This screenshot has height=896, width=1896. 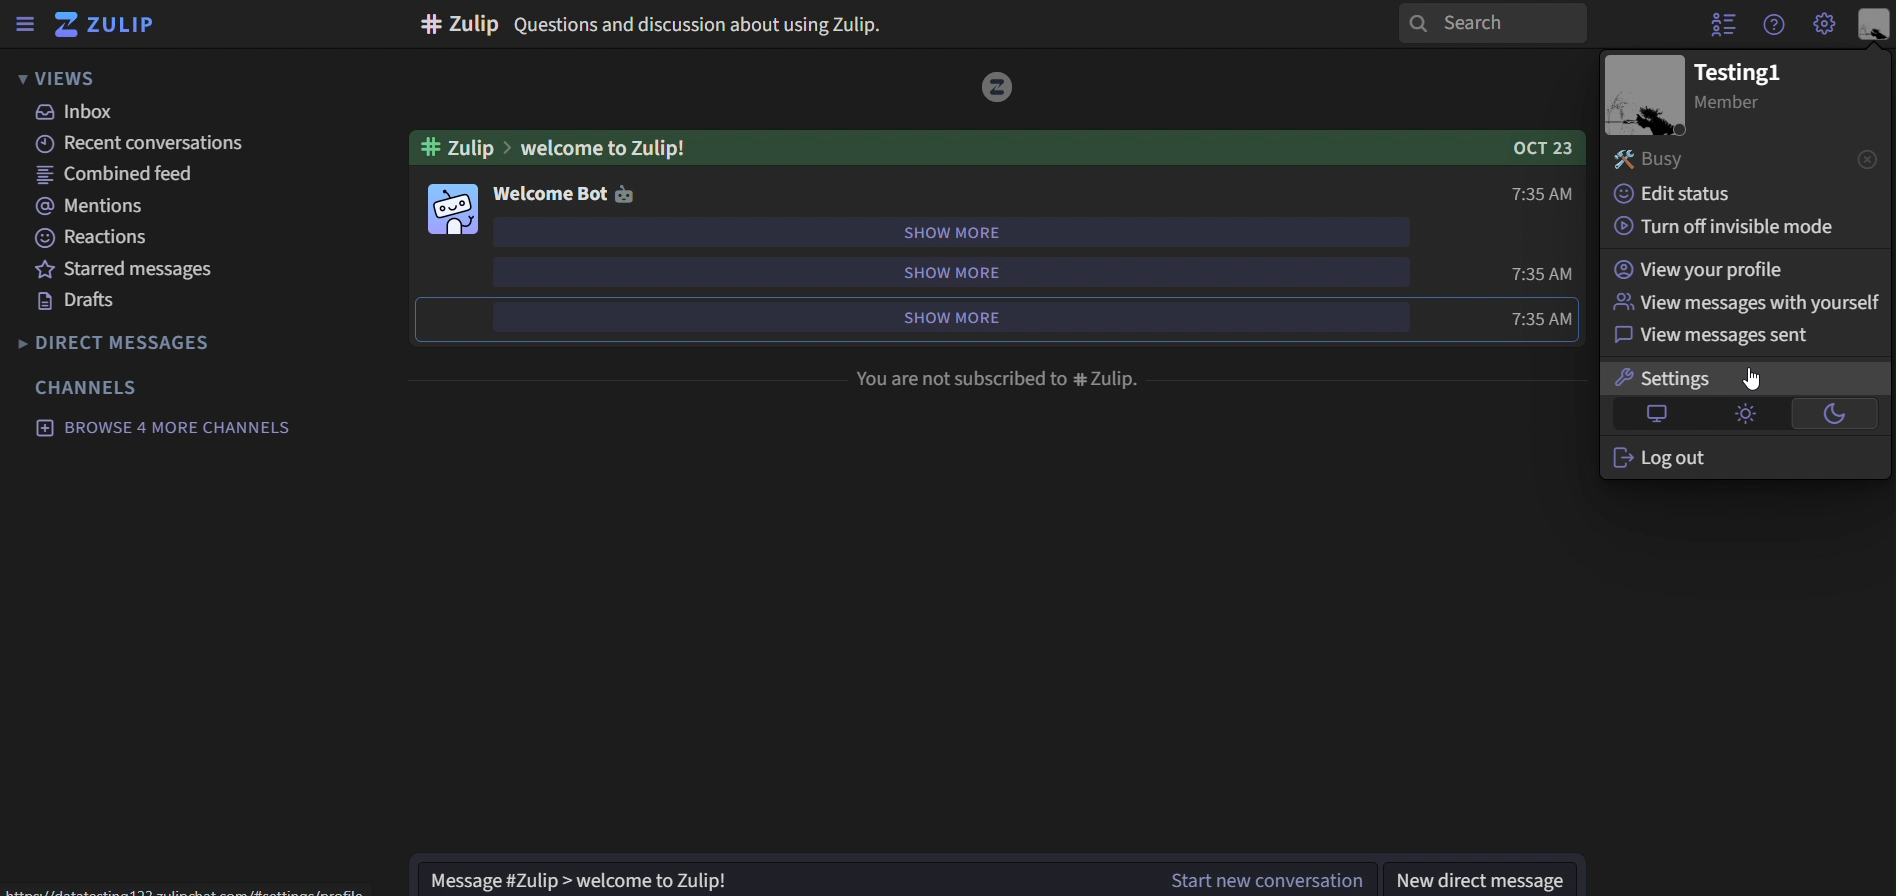 I want to click on busy, so click(x=1663, y=160).